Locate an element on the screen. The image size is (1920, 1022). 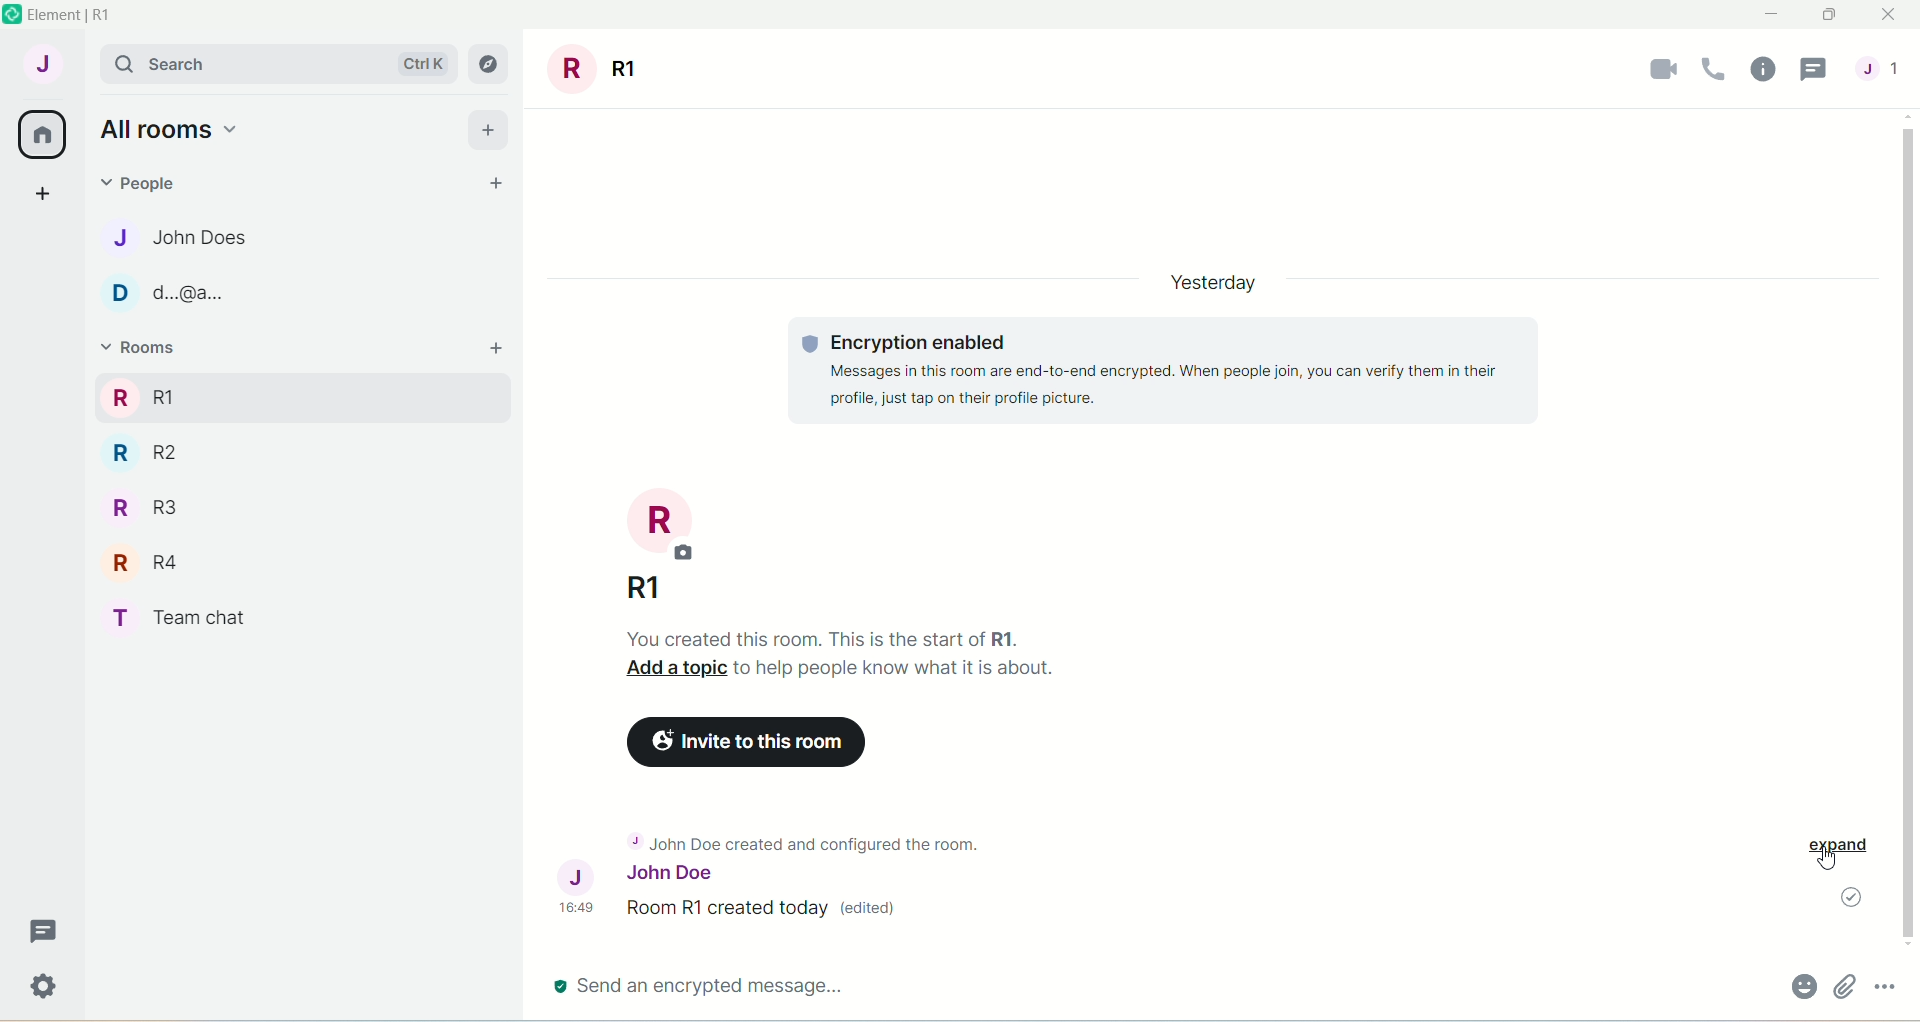
add Rooms is located at coordinates (496, 351).